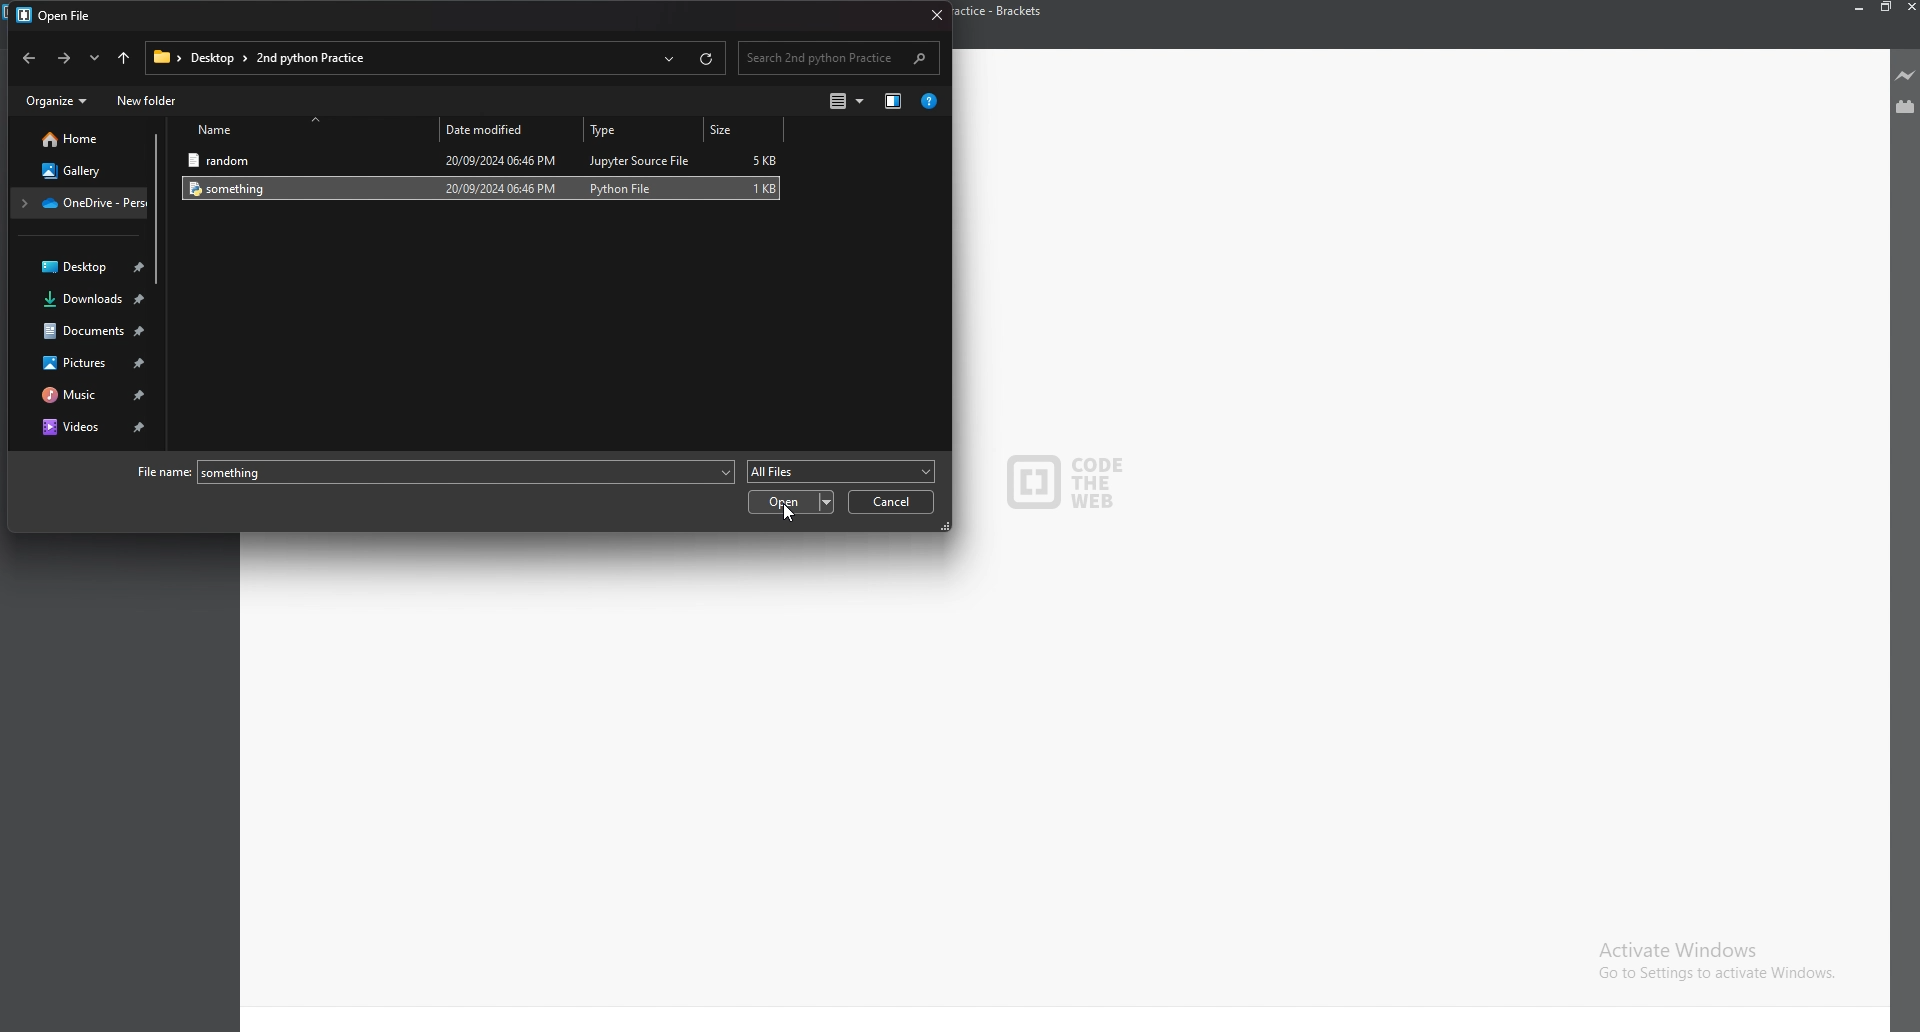  Describe the element at coordinates (706, 59) in the screenshot. I see `refresh` at that location.